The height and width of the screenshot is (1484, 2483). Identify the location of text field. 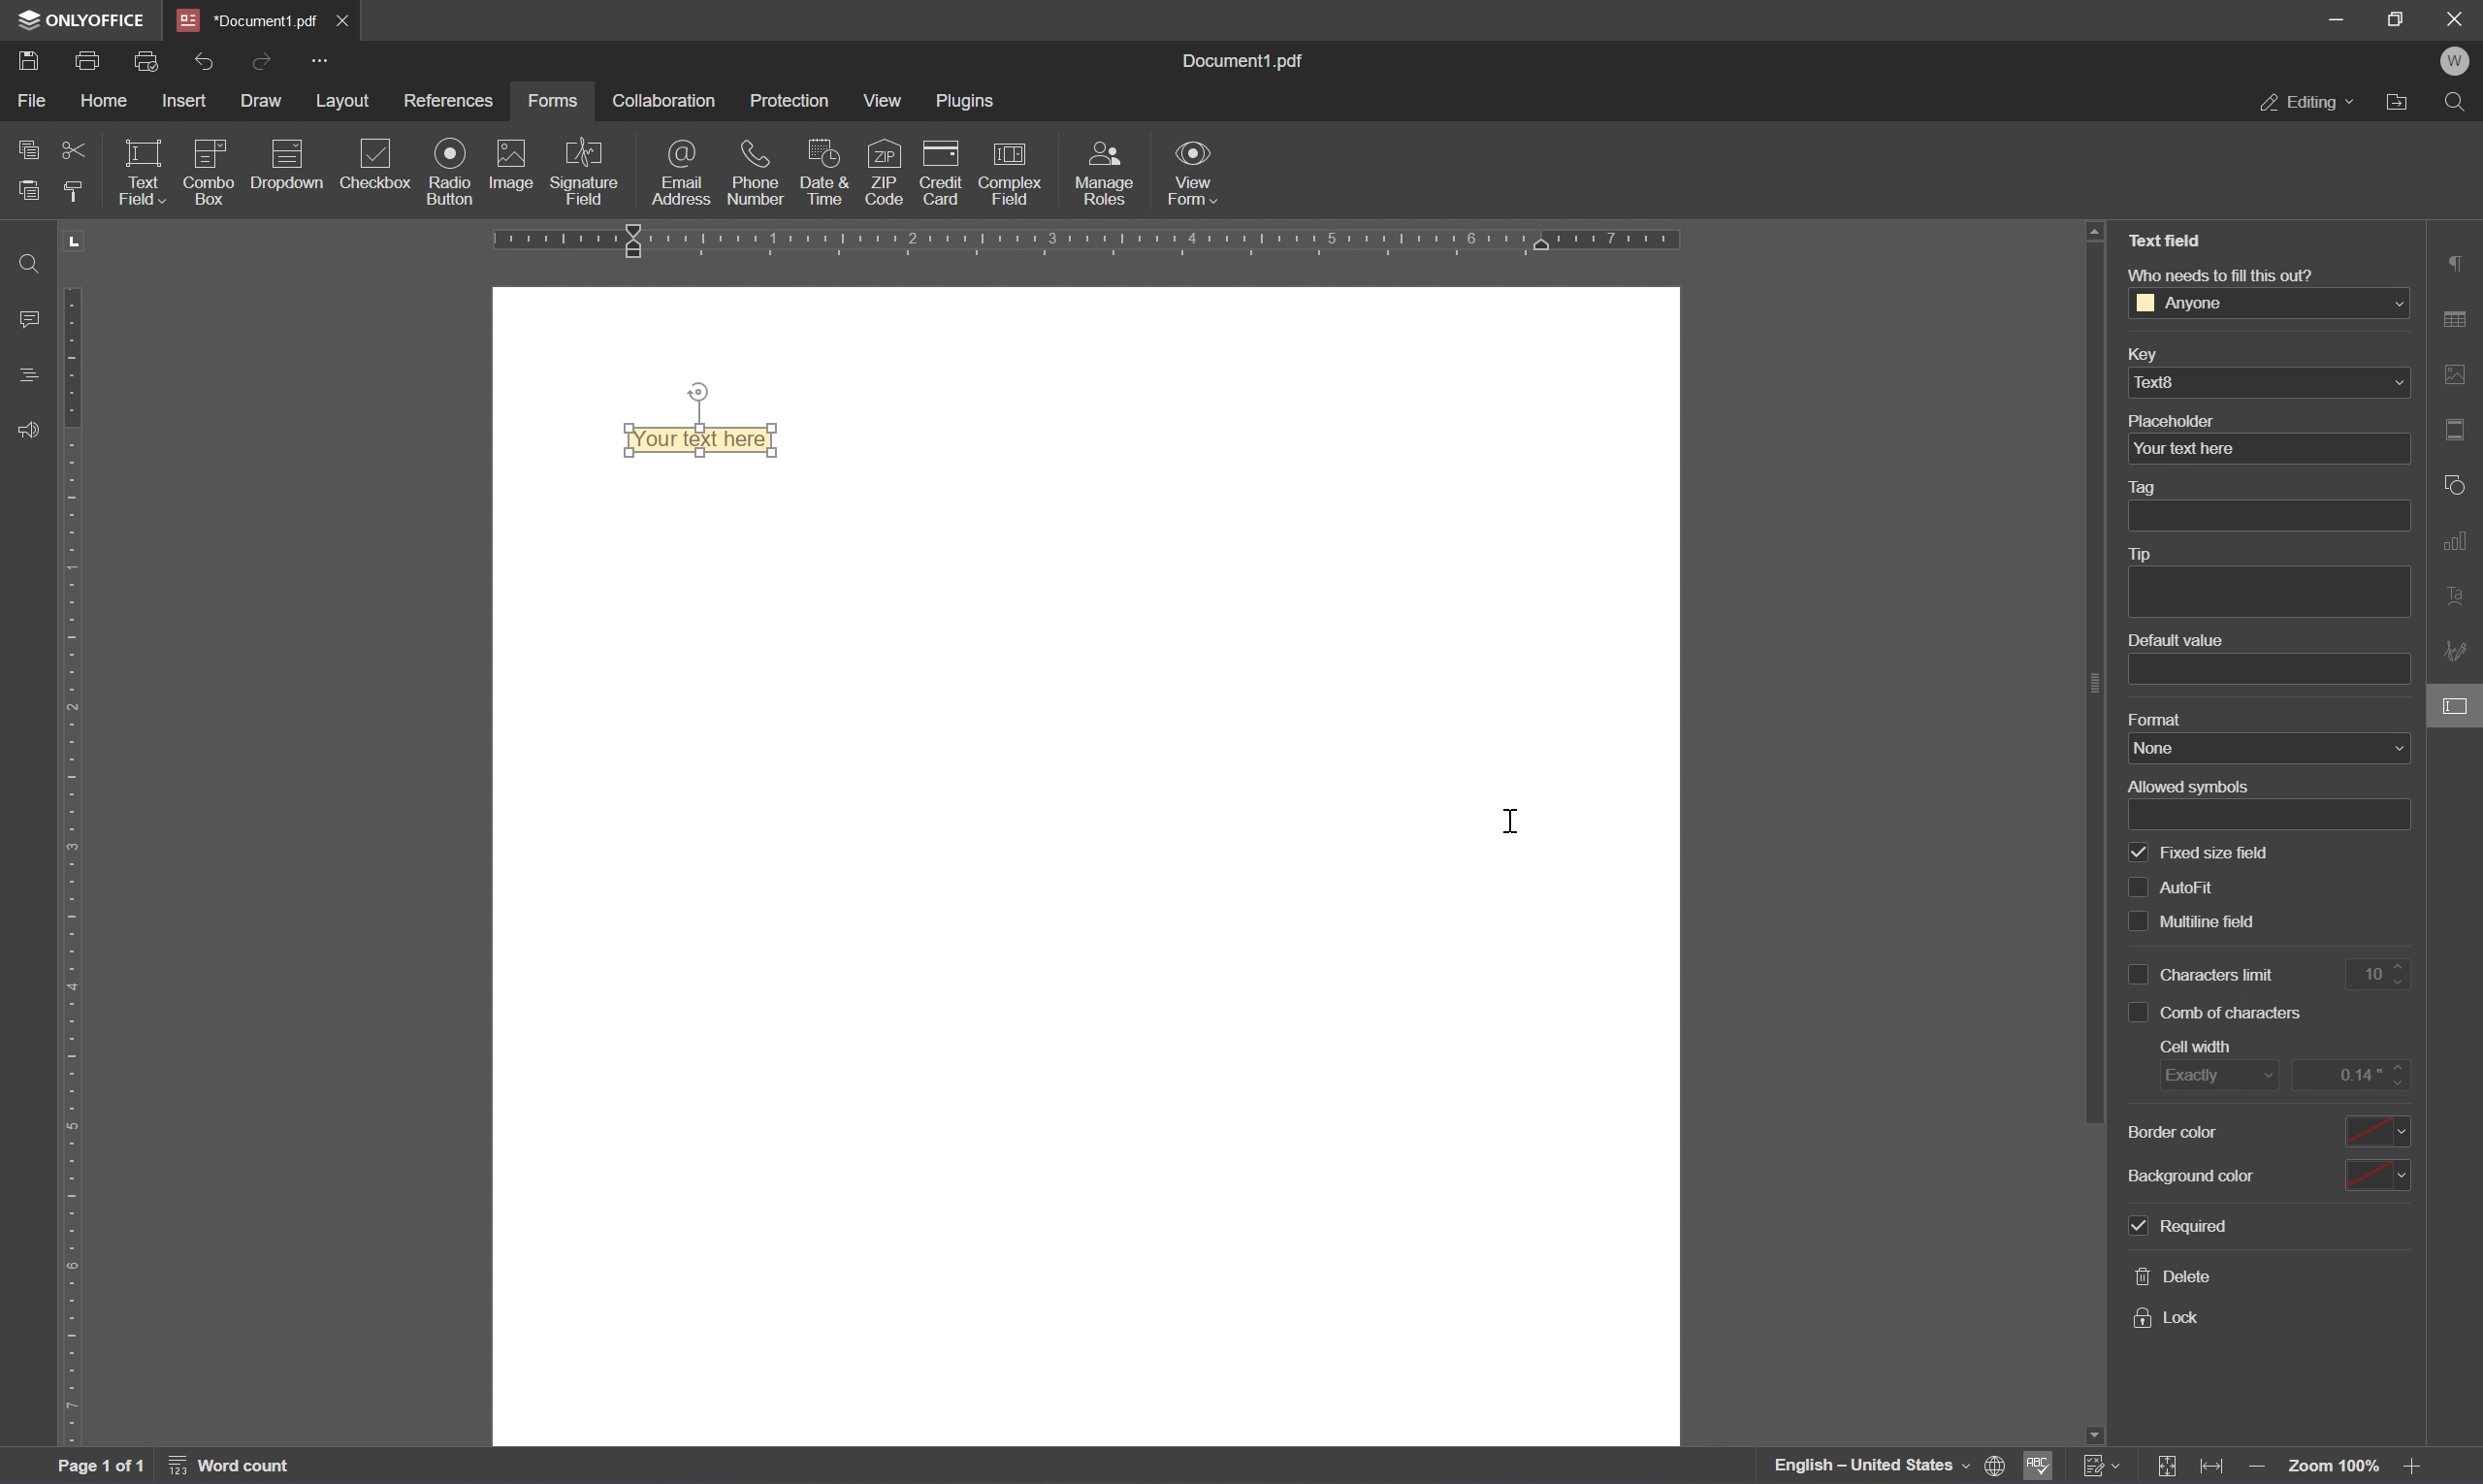
(148, 172).